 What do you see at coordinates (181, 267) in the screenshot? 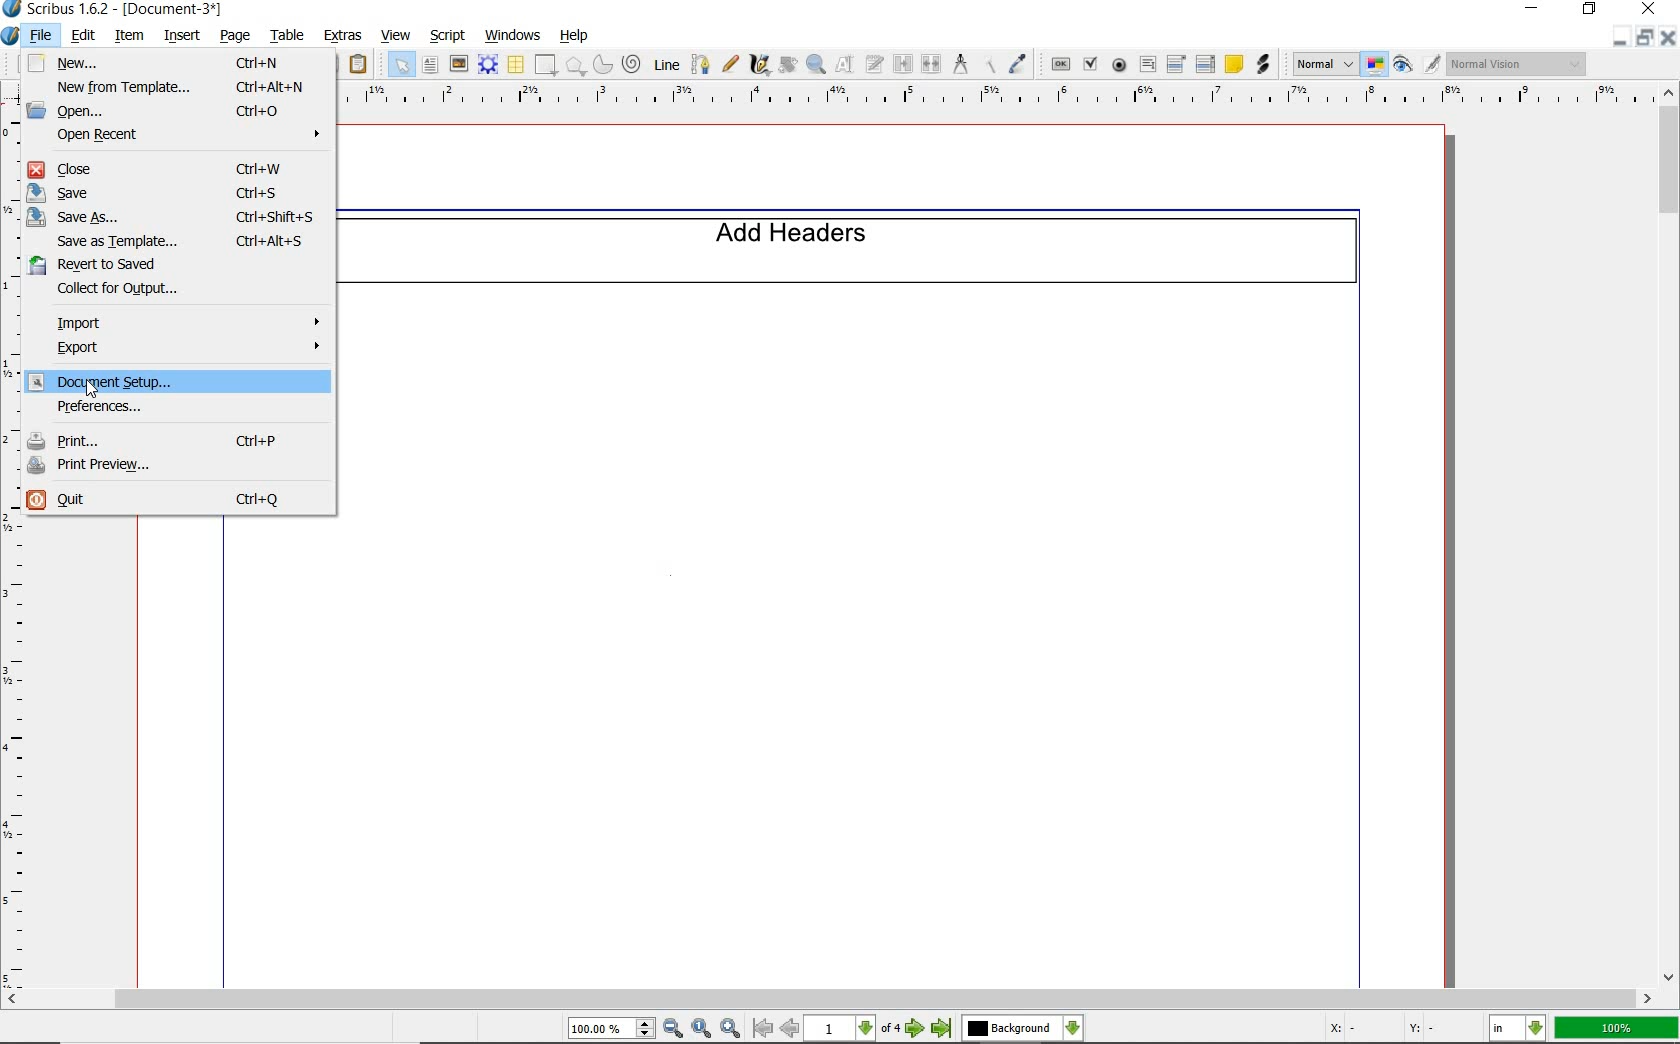
I see `revert to saved` at bounding box center [181, 267].